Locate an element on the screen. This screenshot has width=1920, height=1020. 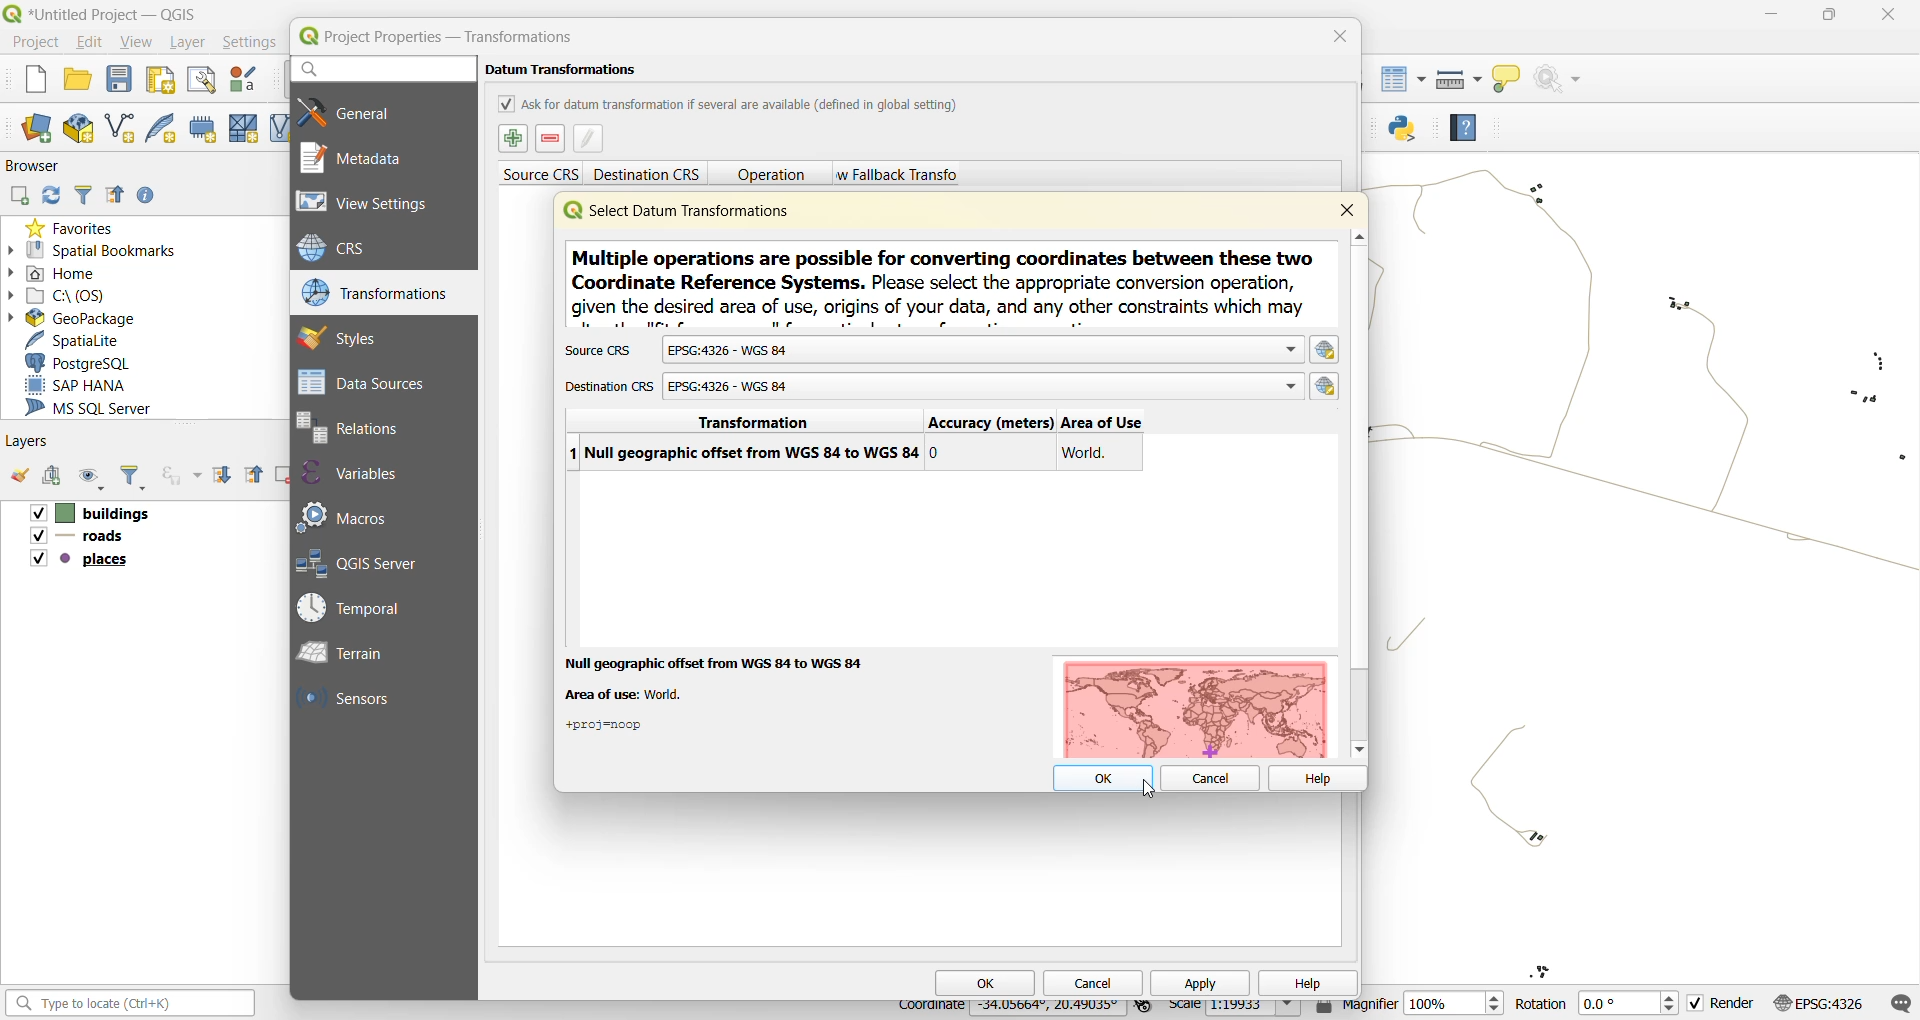
show layout is located at coordinates (196, 80).